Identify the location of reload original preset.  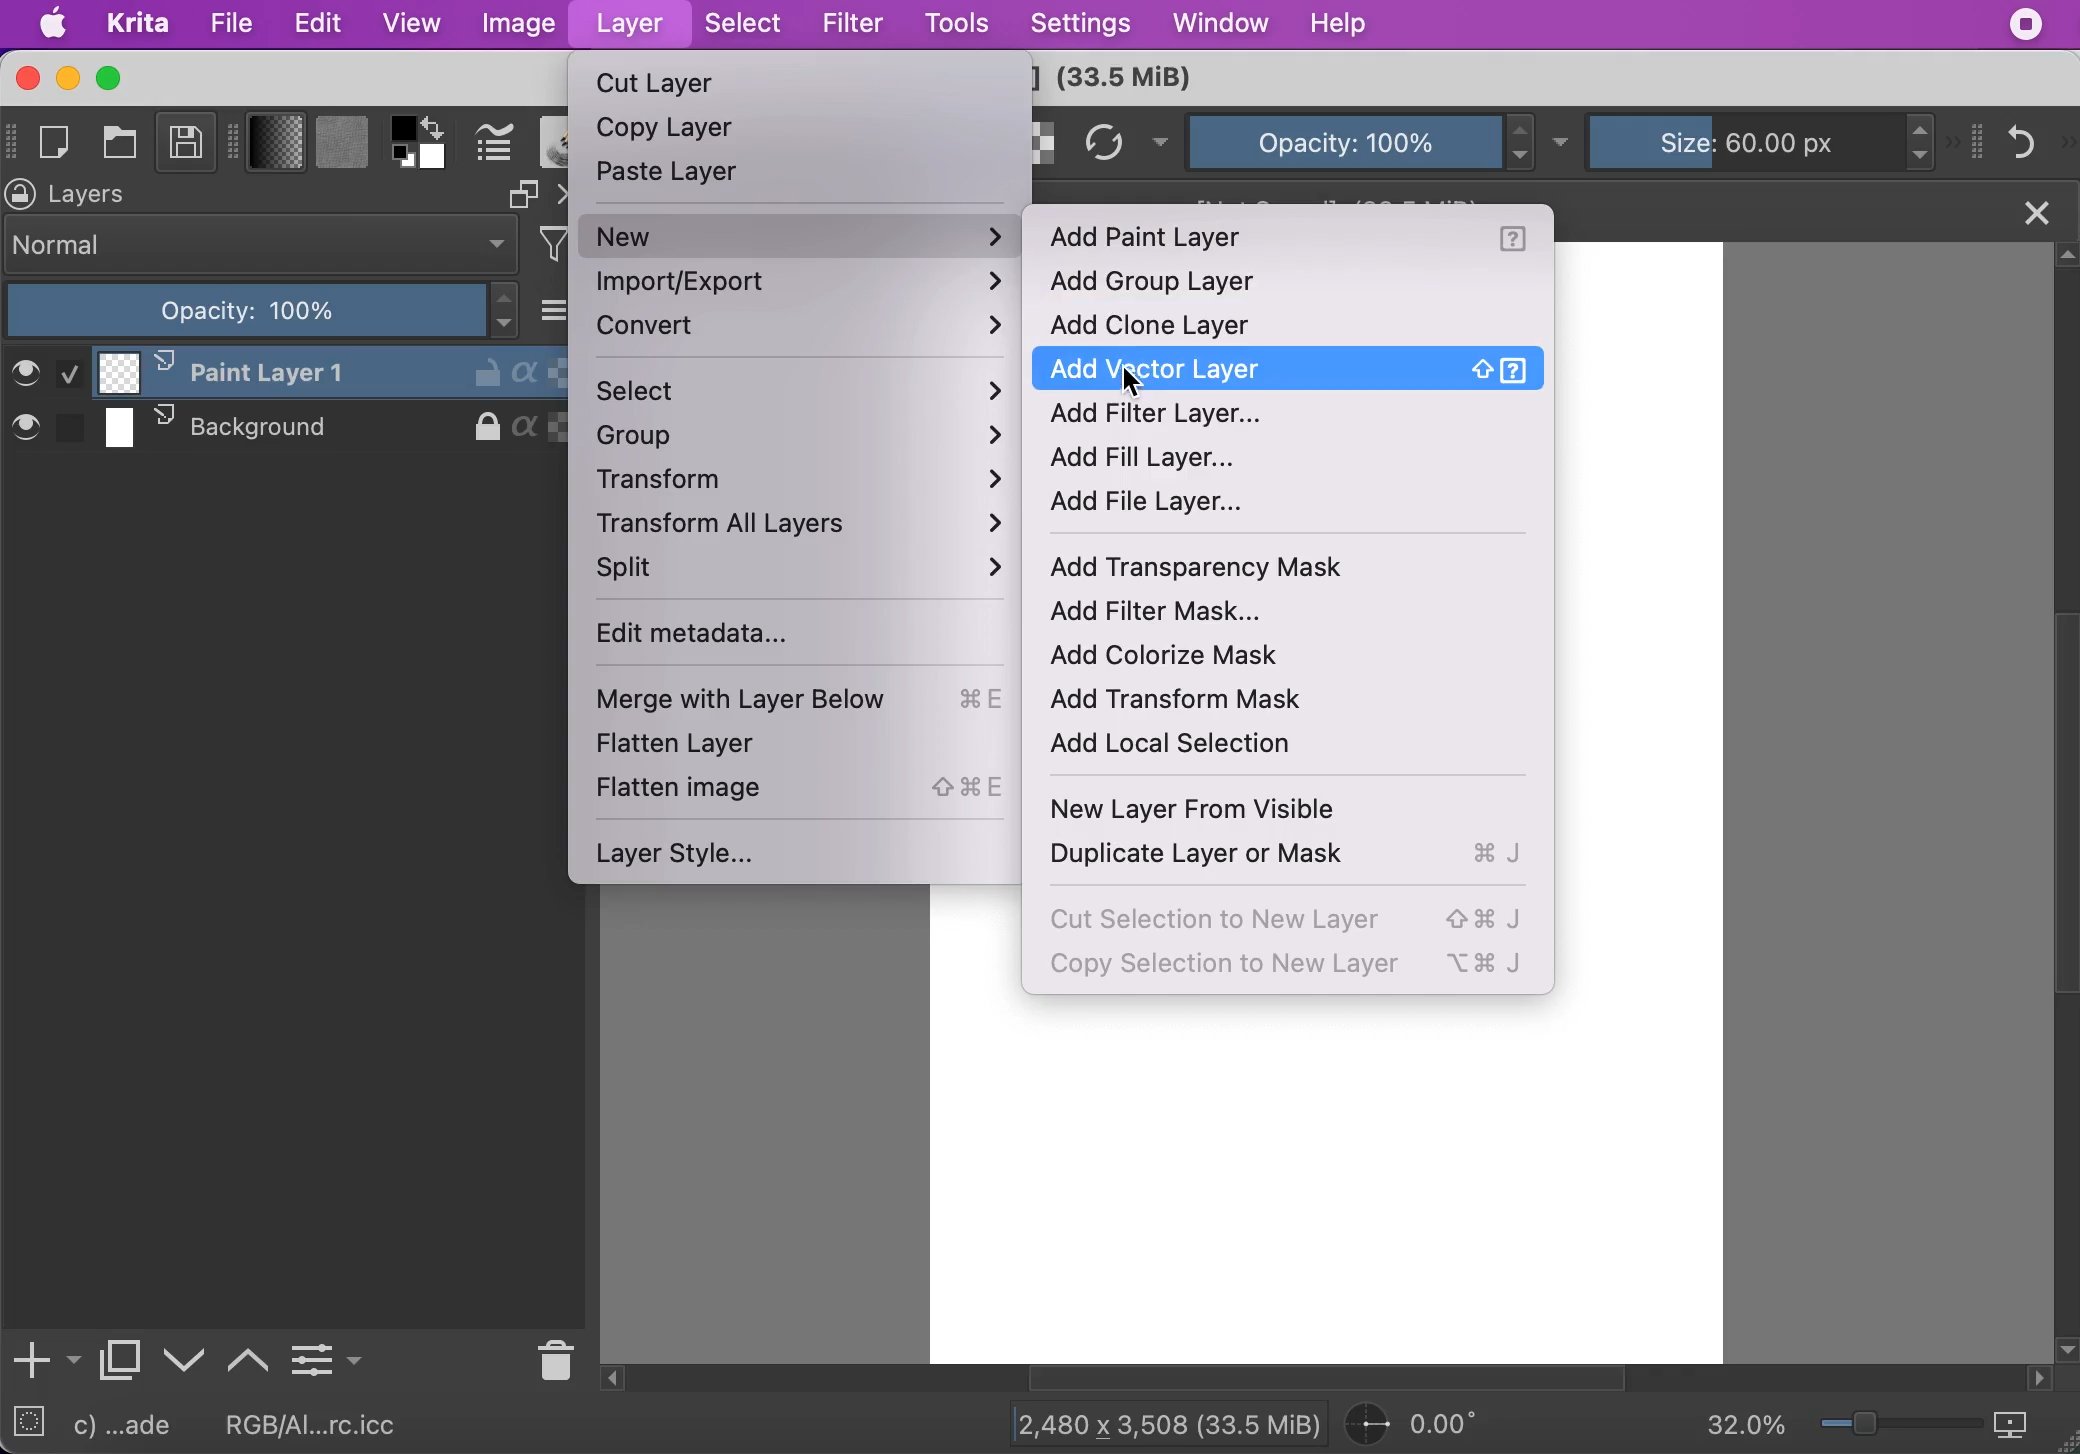
(1105, 143).